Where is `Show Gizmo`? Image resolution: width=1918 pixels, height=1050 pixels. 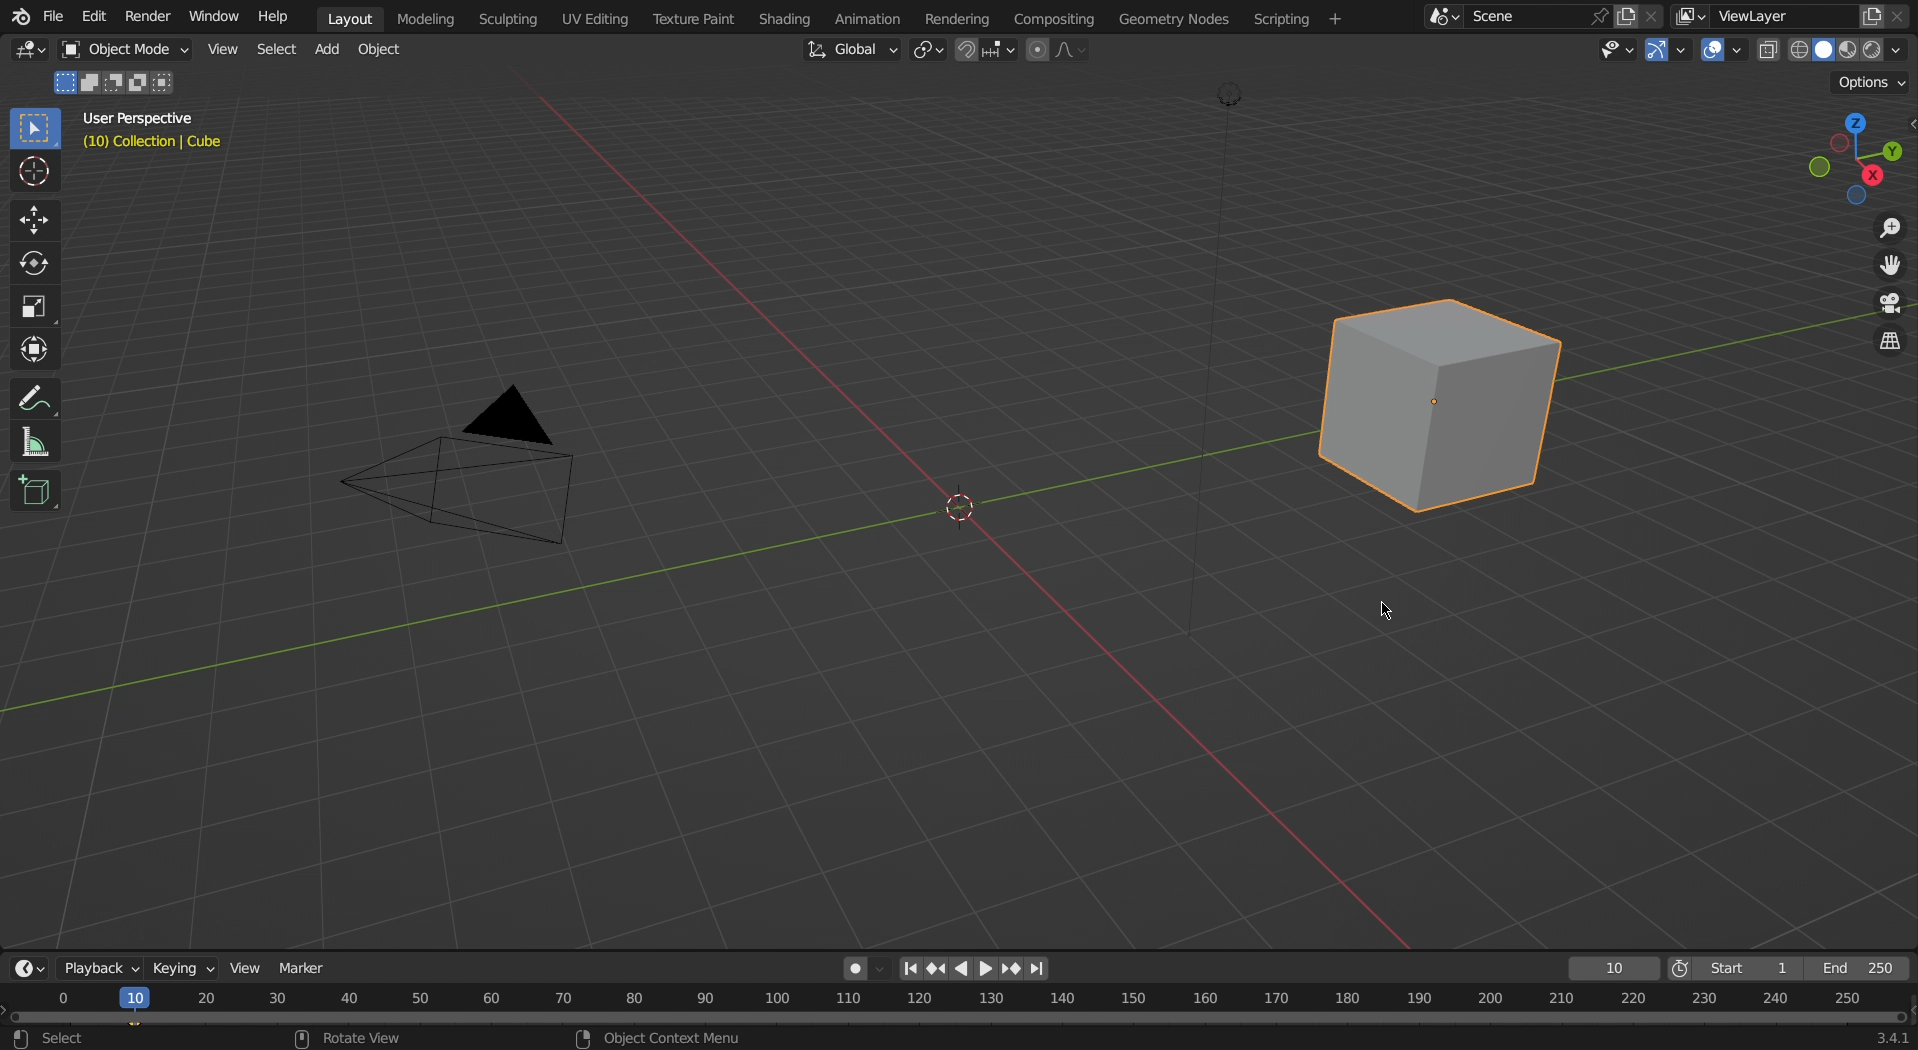 Show Gizmo is located at coordinates (1665, 50).